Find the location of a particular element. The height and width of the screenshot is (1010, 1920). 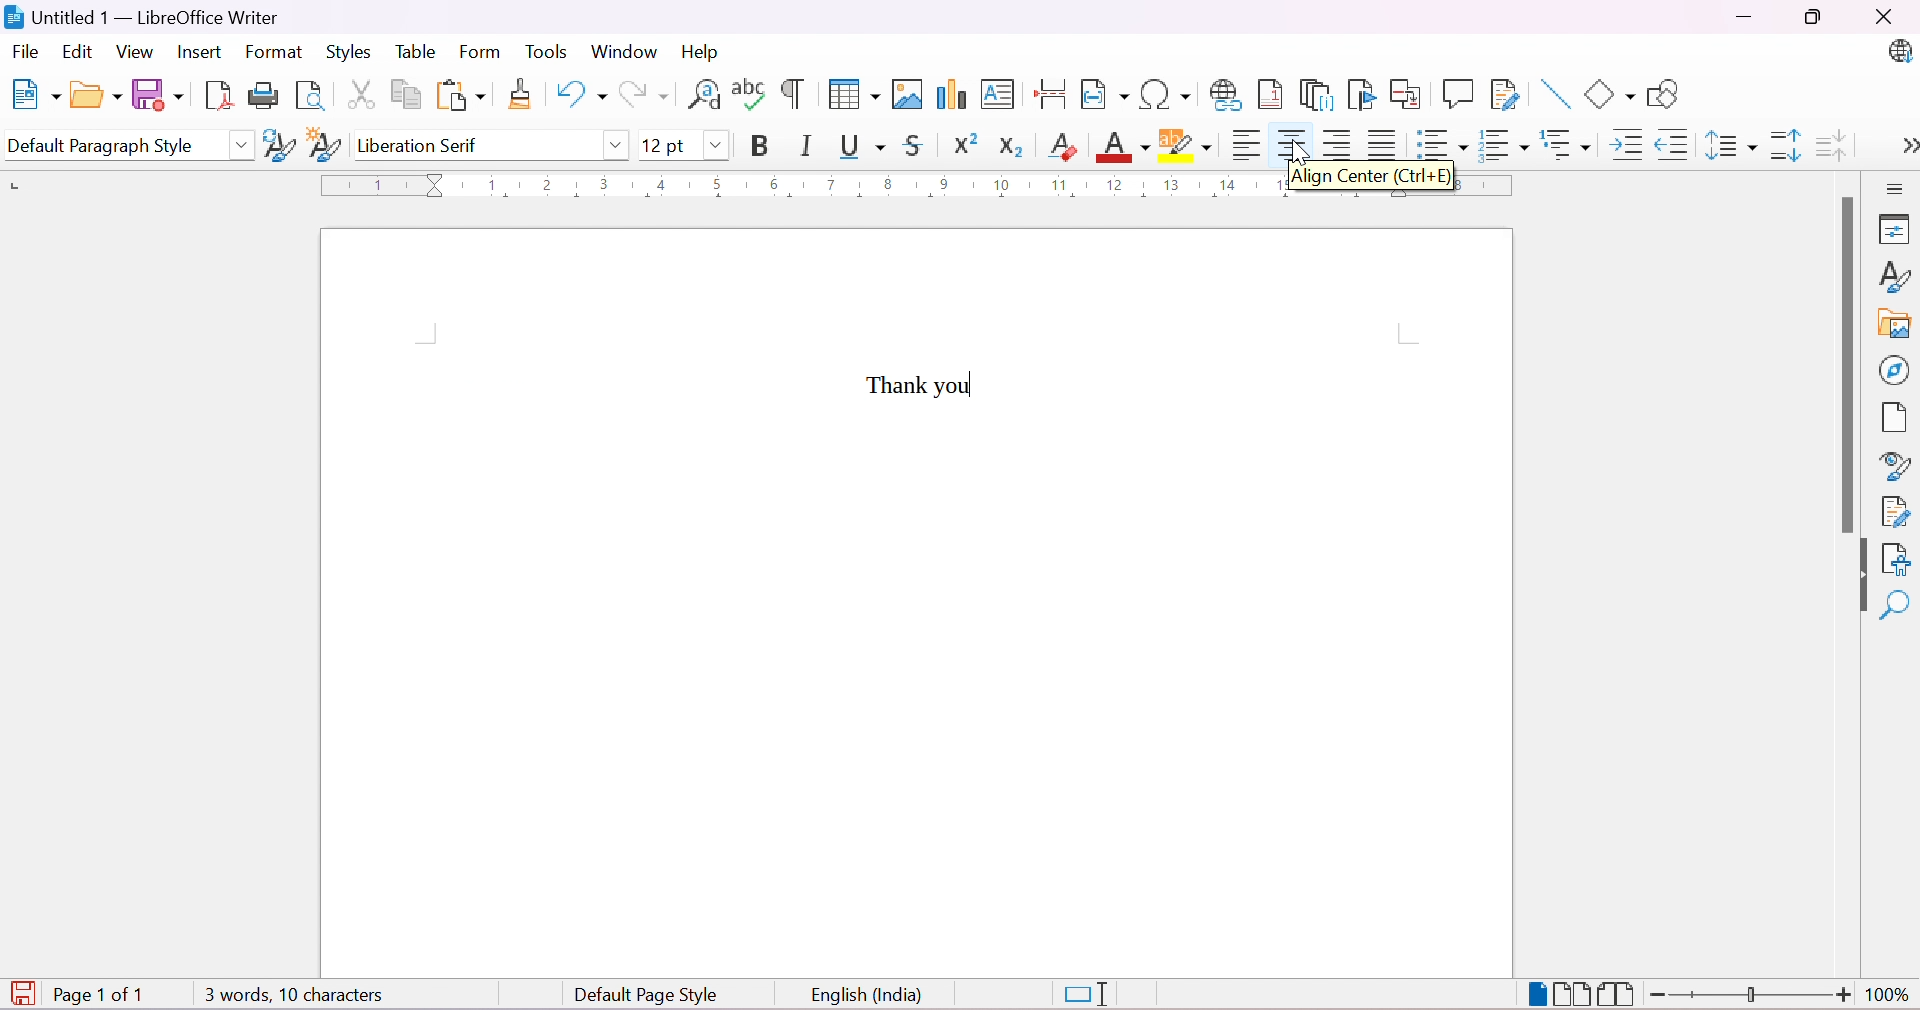

Find is located at coordinates (1895, 603).